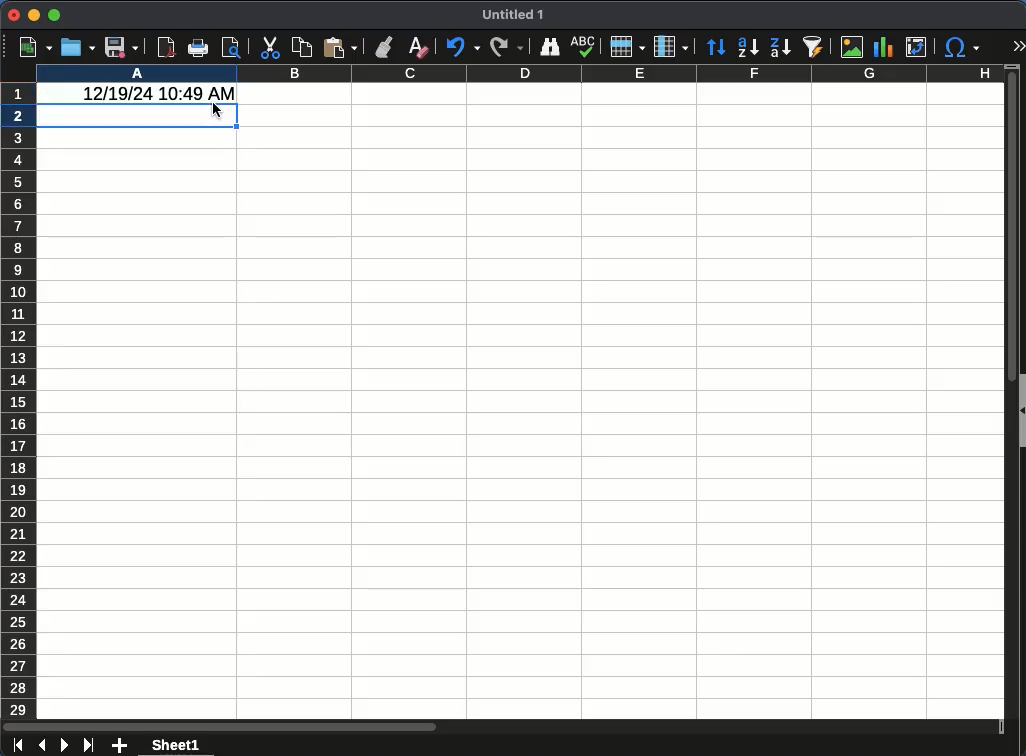 This screenshot has width=1026, height=756. What do you see at coordinates (918, 49) in the screenshot?
I see `pivot table` at bounding box center [918, 49].